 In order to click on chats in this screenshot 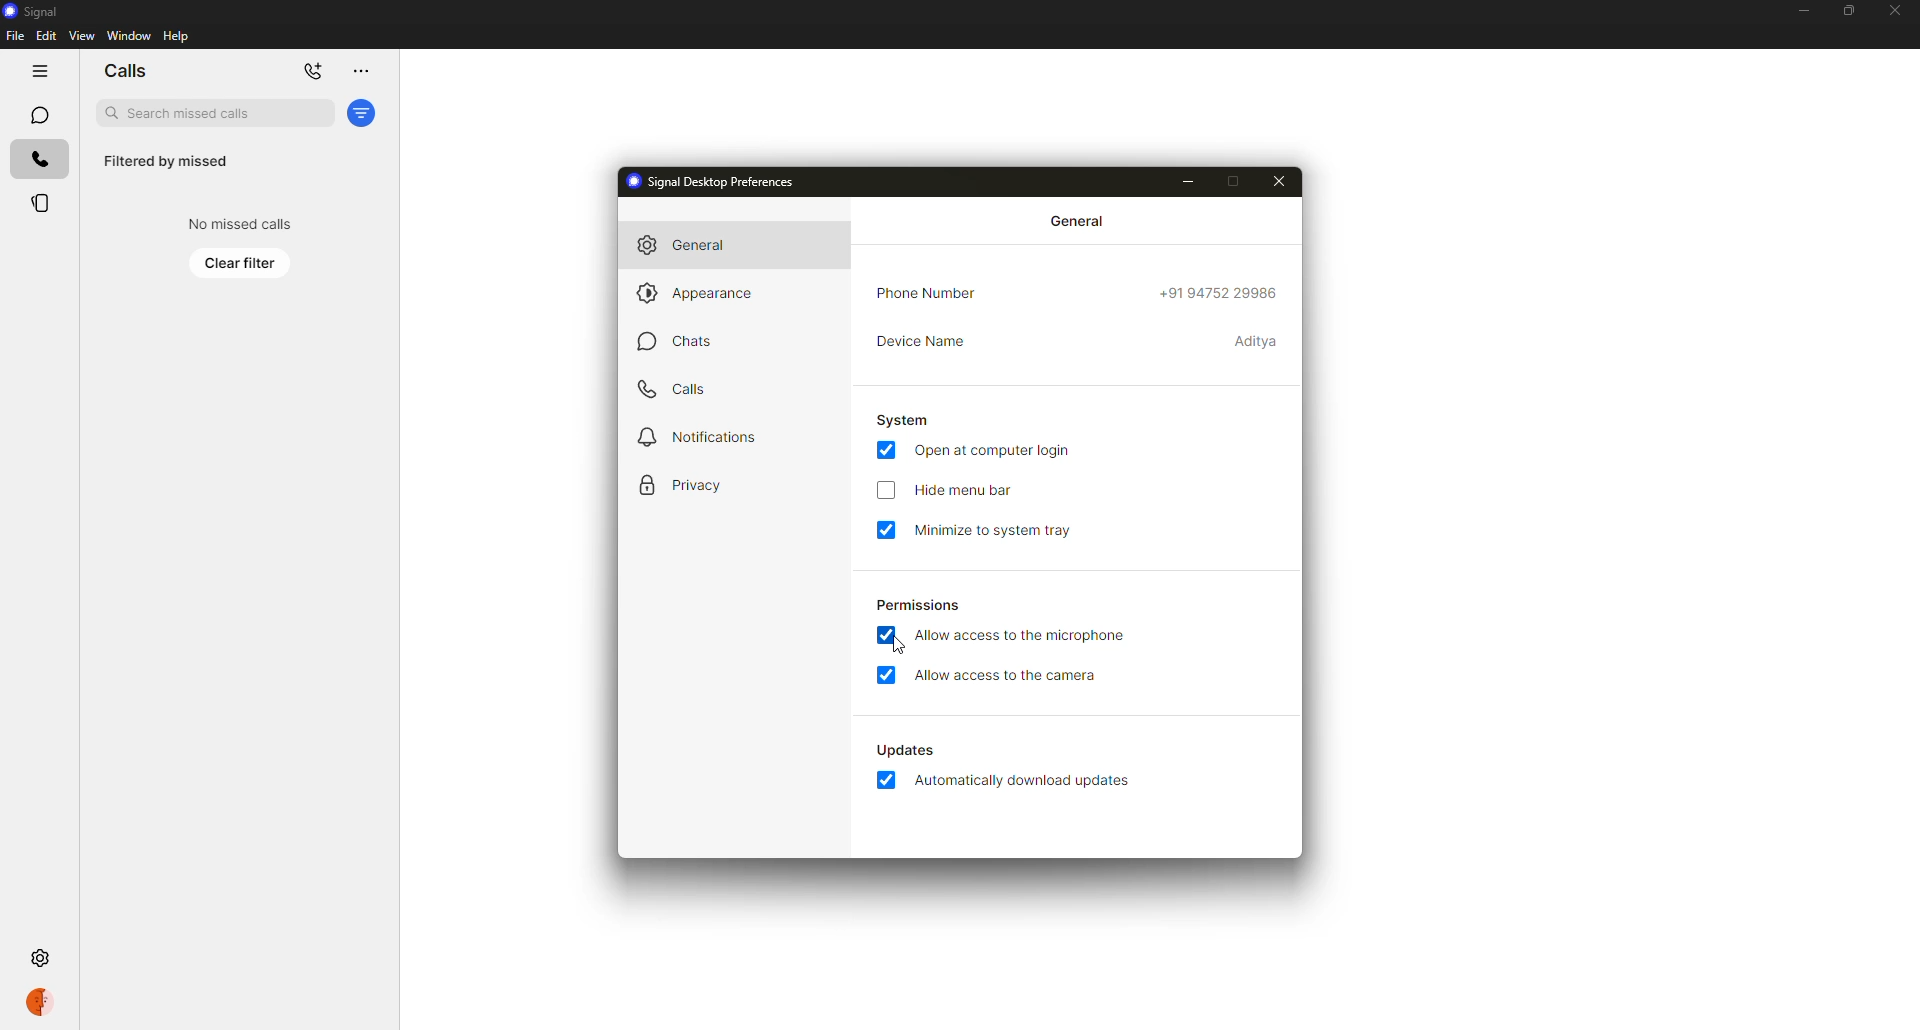, I will do `click(678, 341)`.